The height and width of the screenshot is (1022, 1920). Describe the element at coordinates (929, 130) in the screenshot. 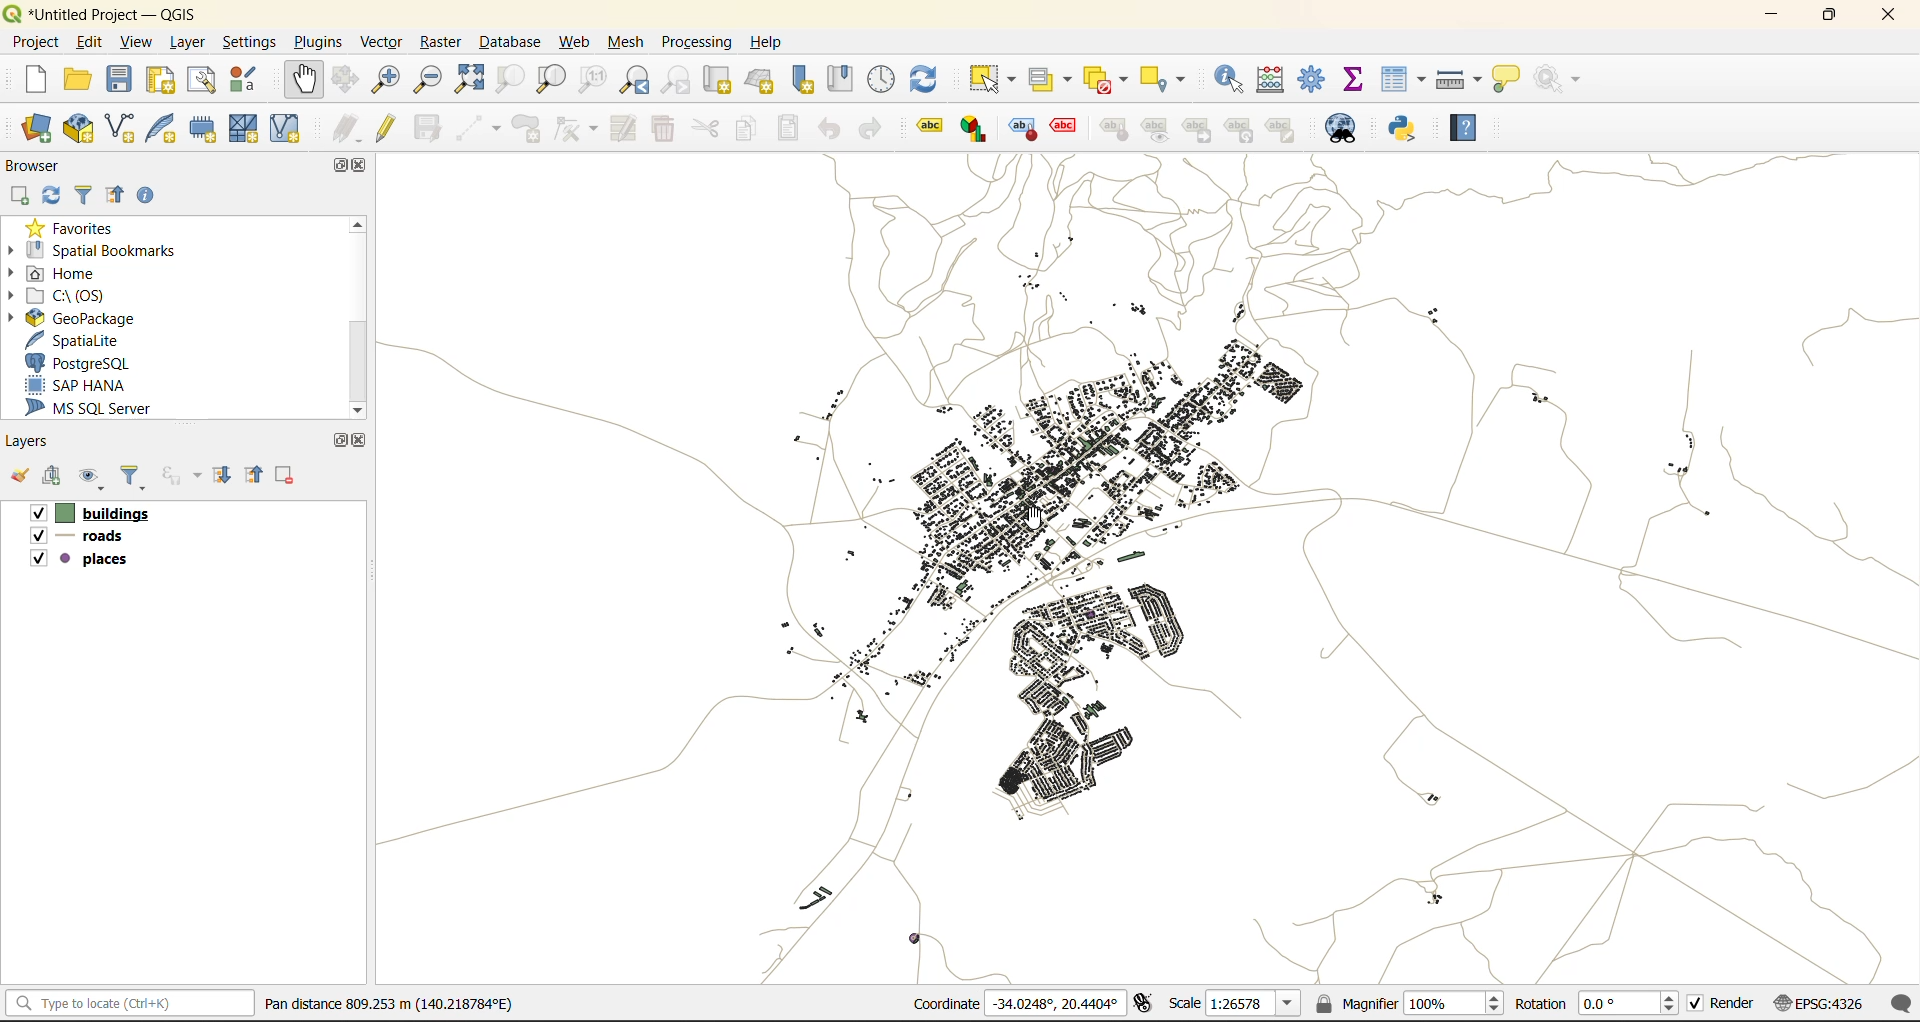

I see `Label tool` at that location.